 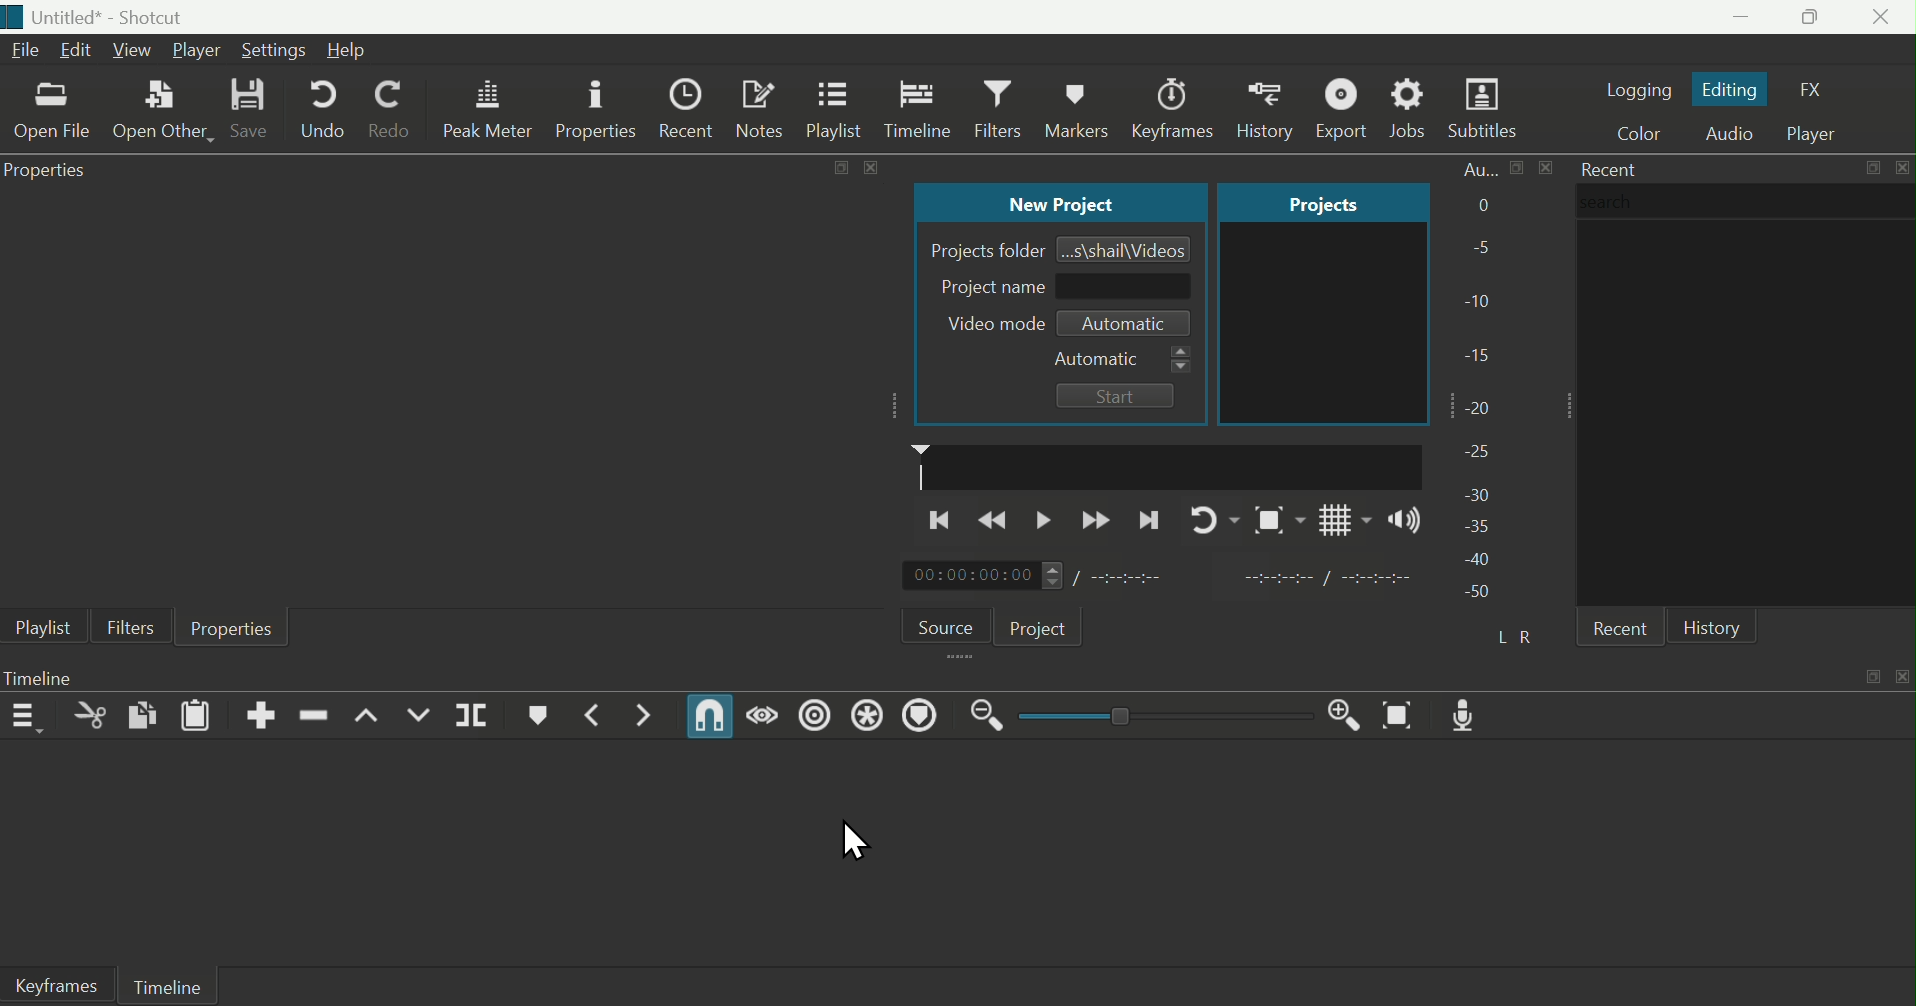 I want to click on Minimize, so click(x=1721, y=18).